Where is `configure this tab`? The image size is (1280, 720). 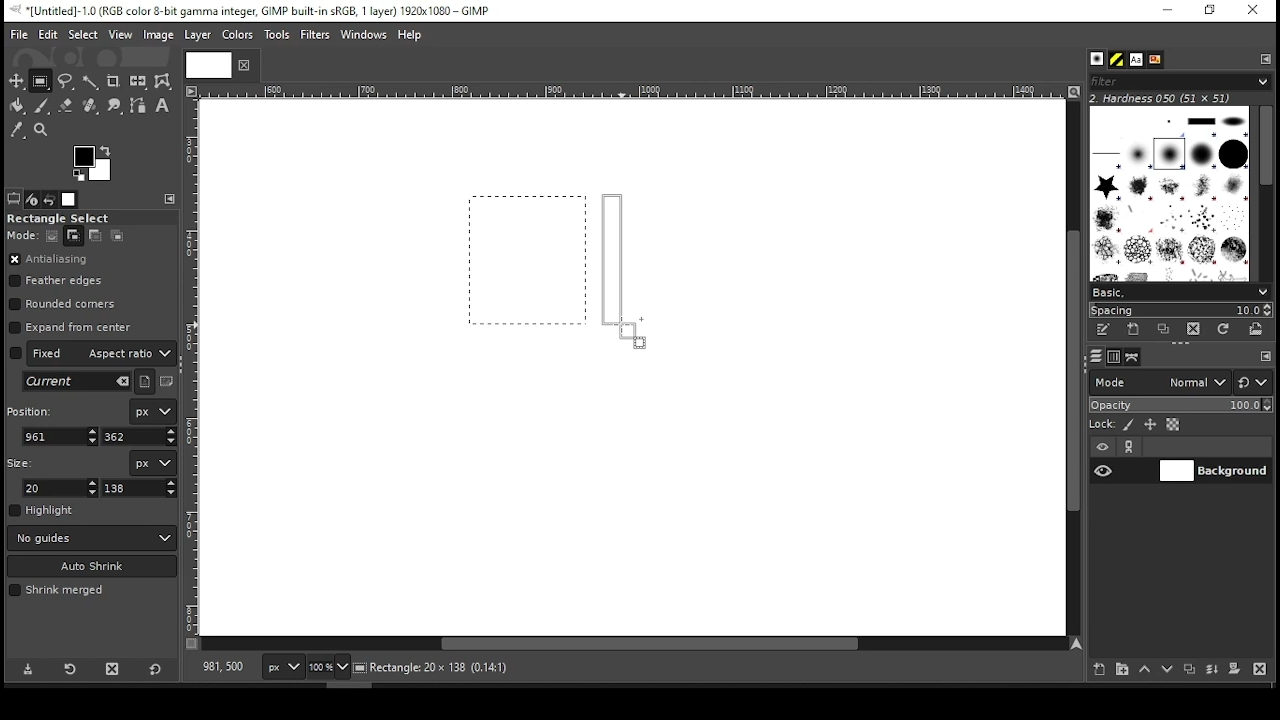 configure this tab is located at coordinates (1267, 58).